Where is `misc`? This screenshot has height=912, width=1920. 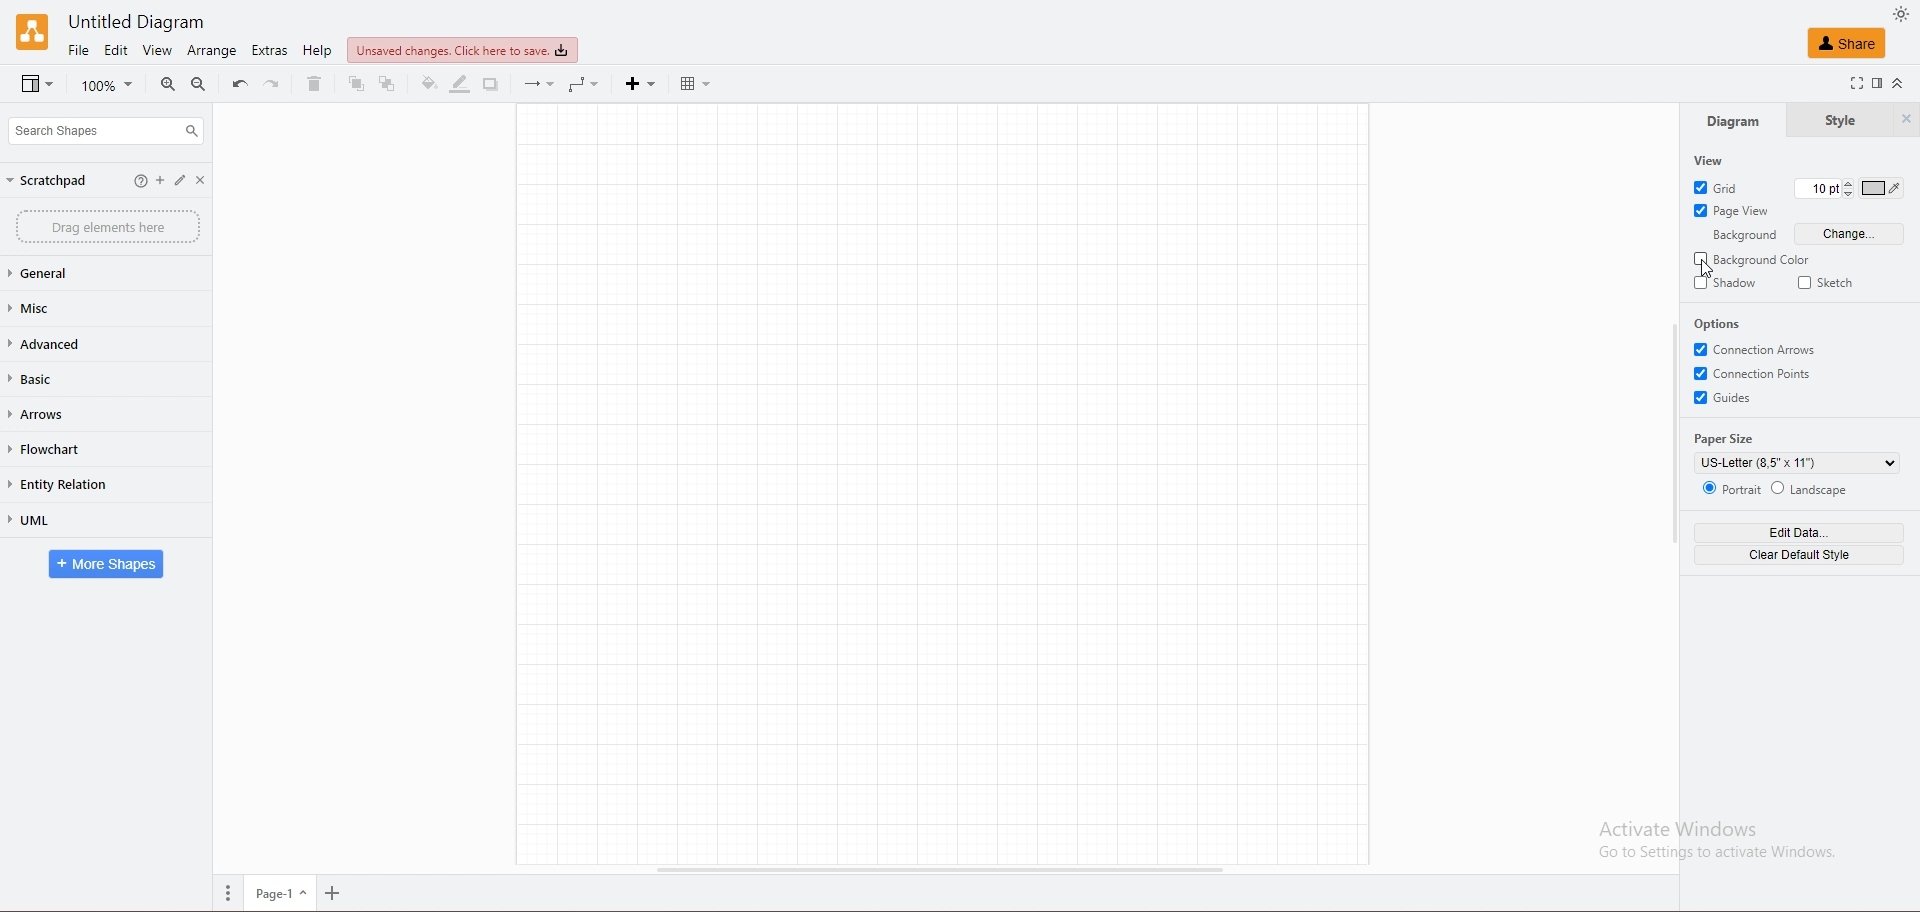
misc is located at coordinates (82, 308).